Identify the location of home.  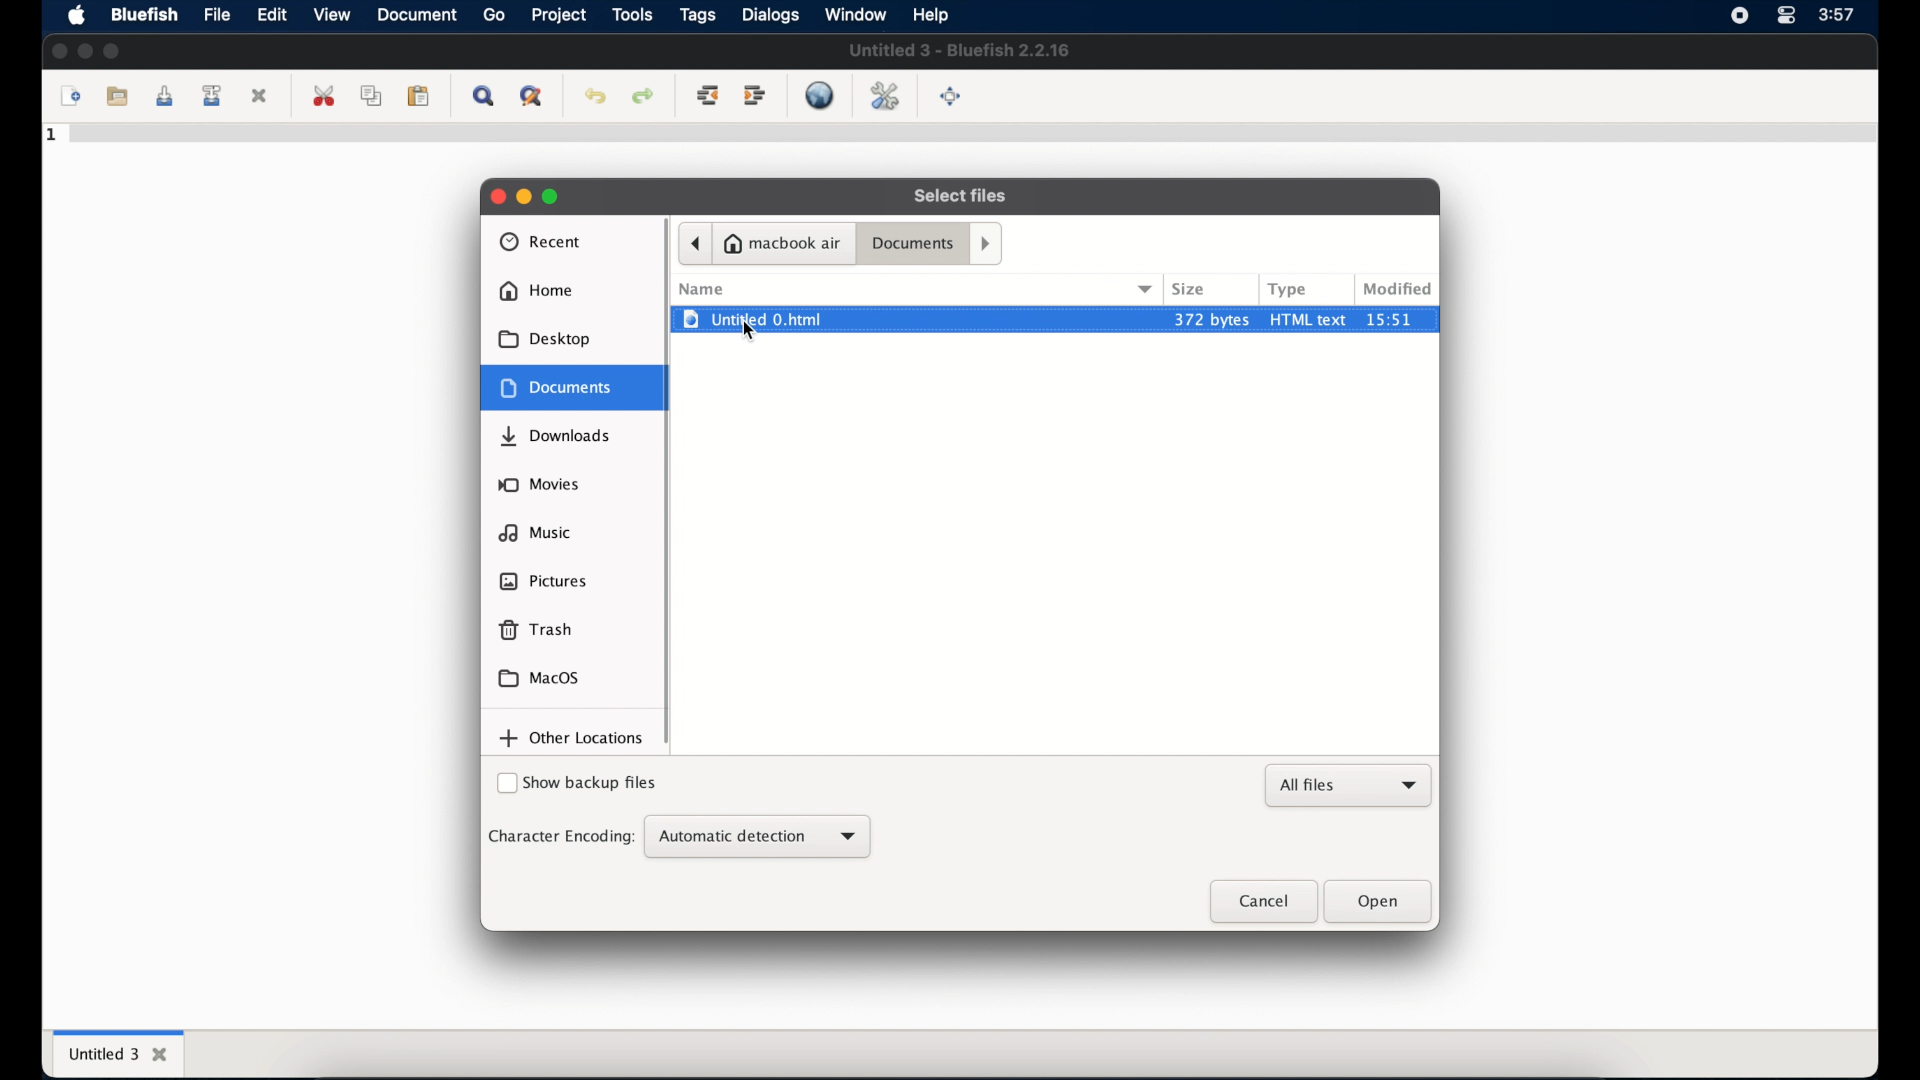
(536, 291).